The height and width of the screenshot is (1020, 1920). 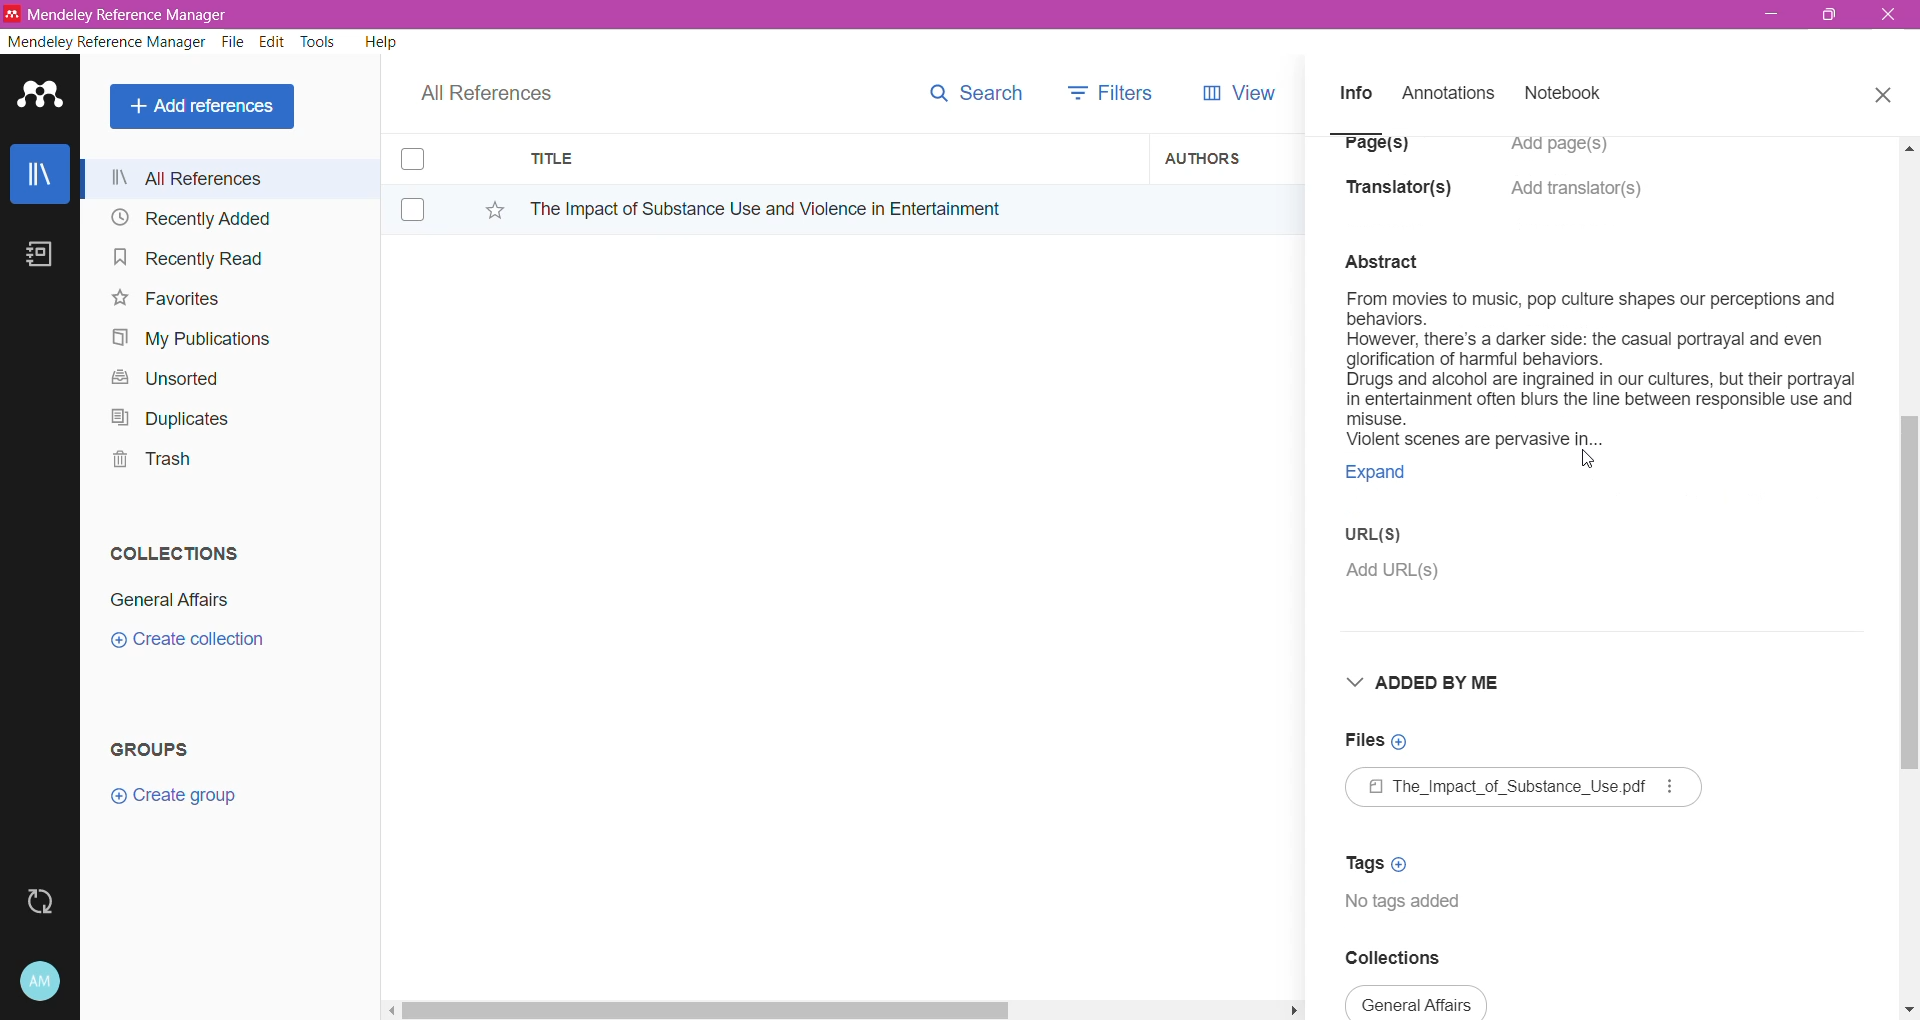 I want to click on Favorites, so click(x=164, y=299).